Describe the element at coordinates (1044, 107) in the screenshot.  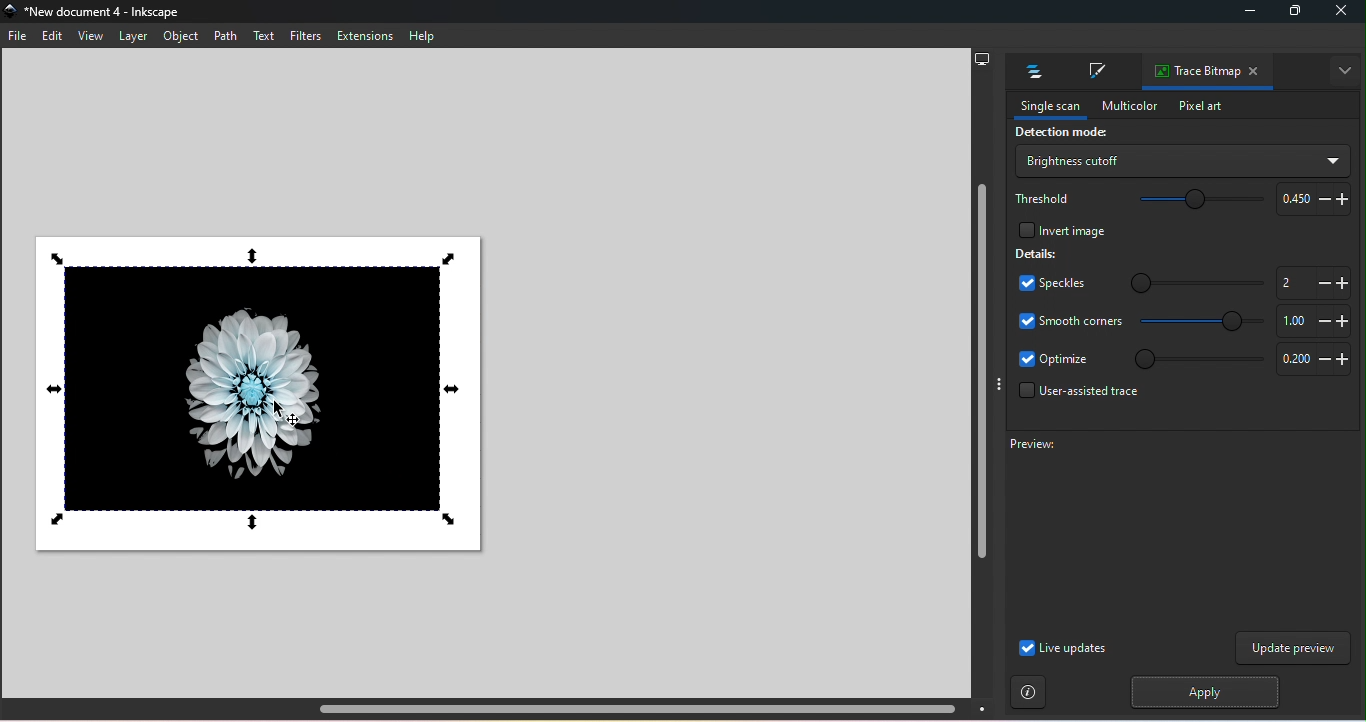
I see `Single scan` at that location.